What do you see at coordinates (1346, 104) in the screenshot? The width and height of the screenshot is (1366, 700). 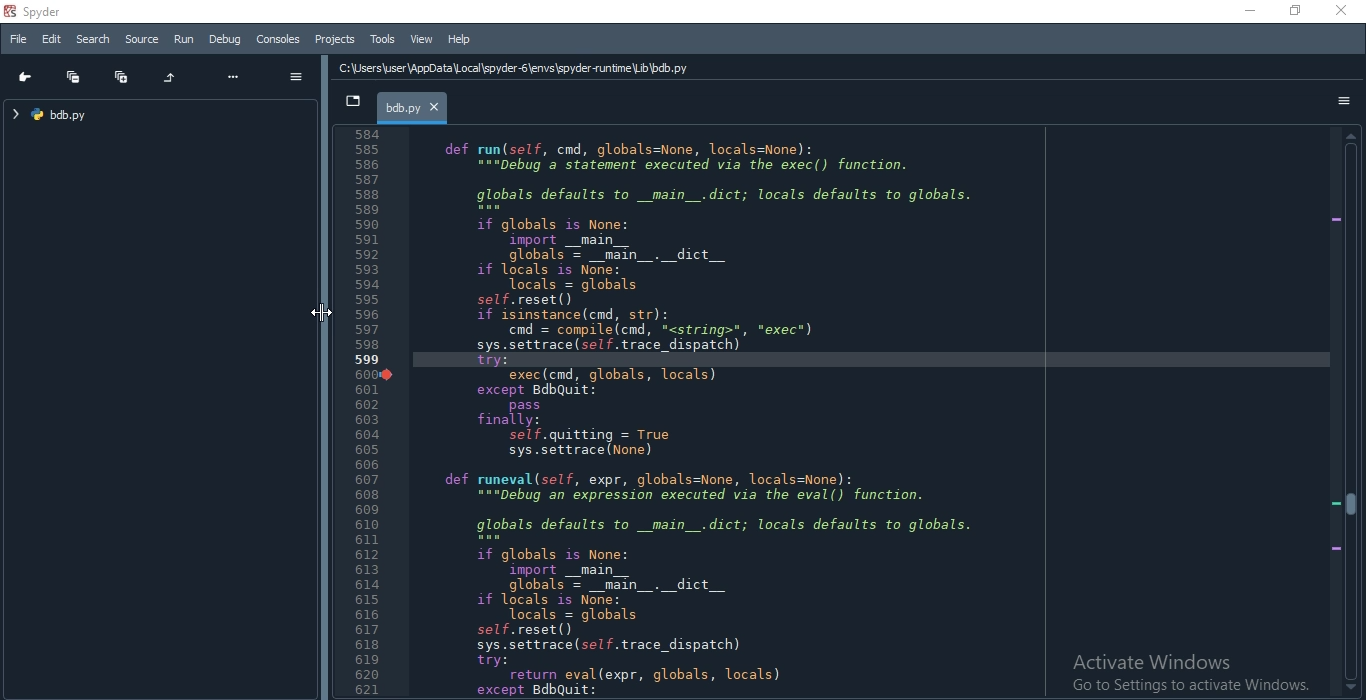 I see `options` at bounding box center [1346, 104].